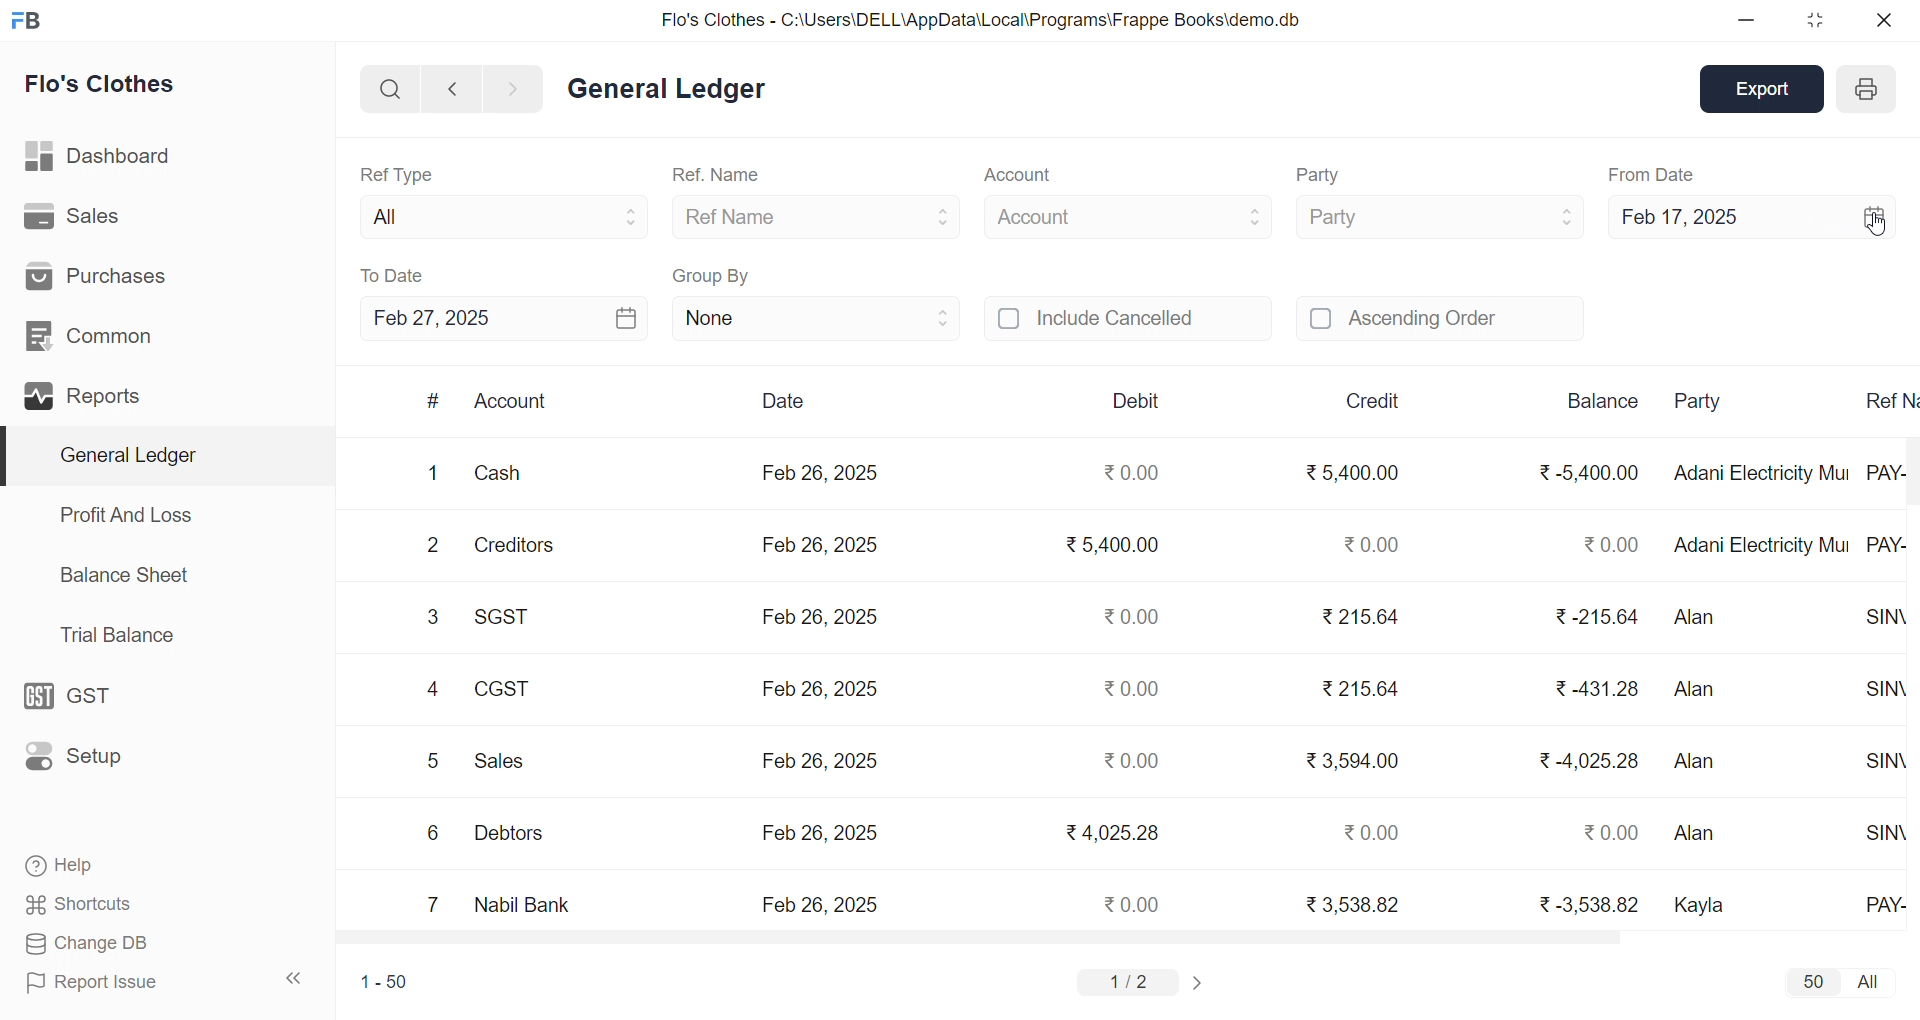  Describe the element at coordinates (820, 904) in the screenshot. I see `Feb 26, 2025` at that location.